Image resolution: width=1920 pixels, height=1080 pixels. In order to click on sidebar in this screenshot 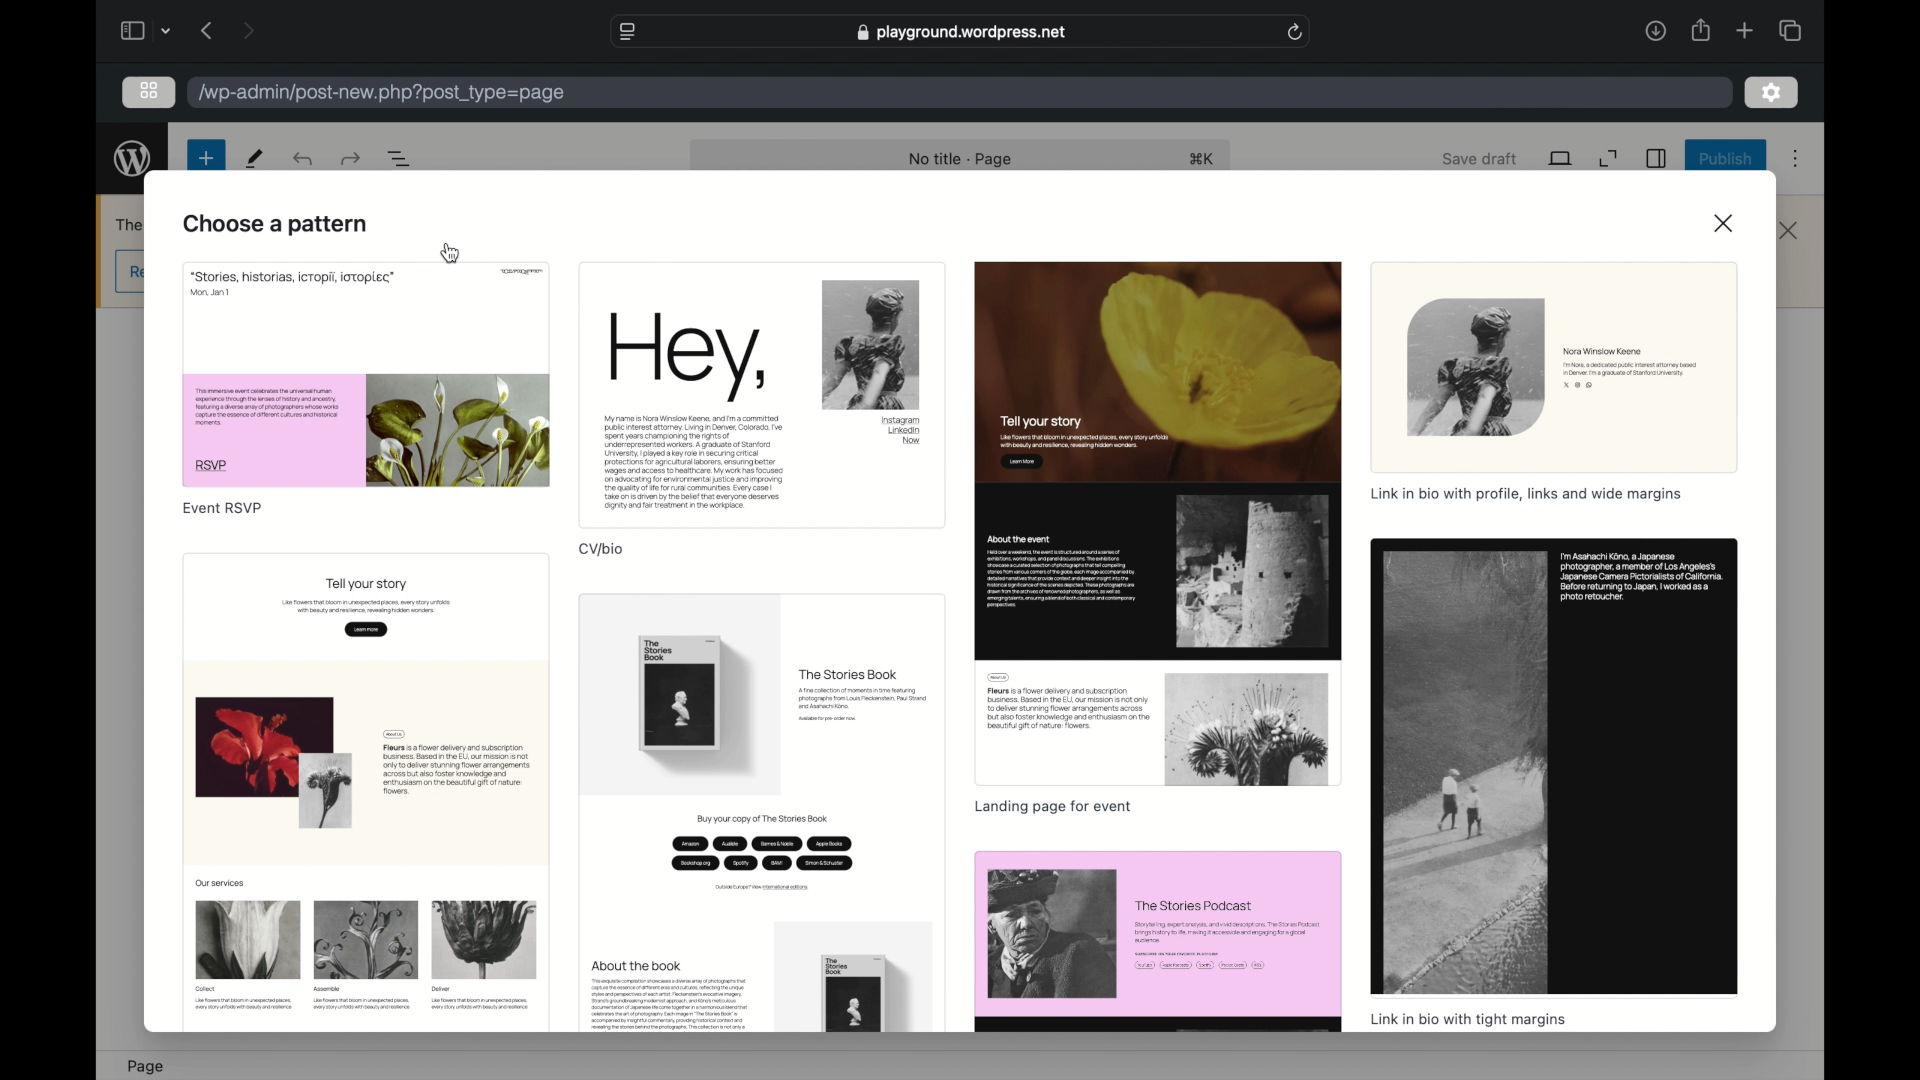, I will do `click(130, 30)`.